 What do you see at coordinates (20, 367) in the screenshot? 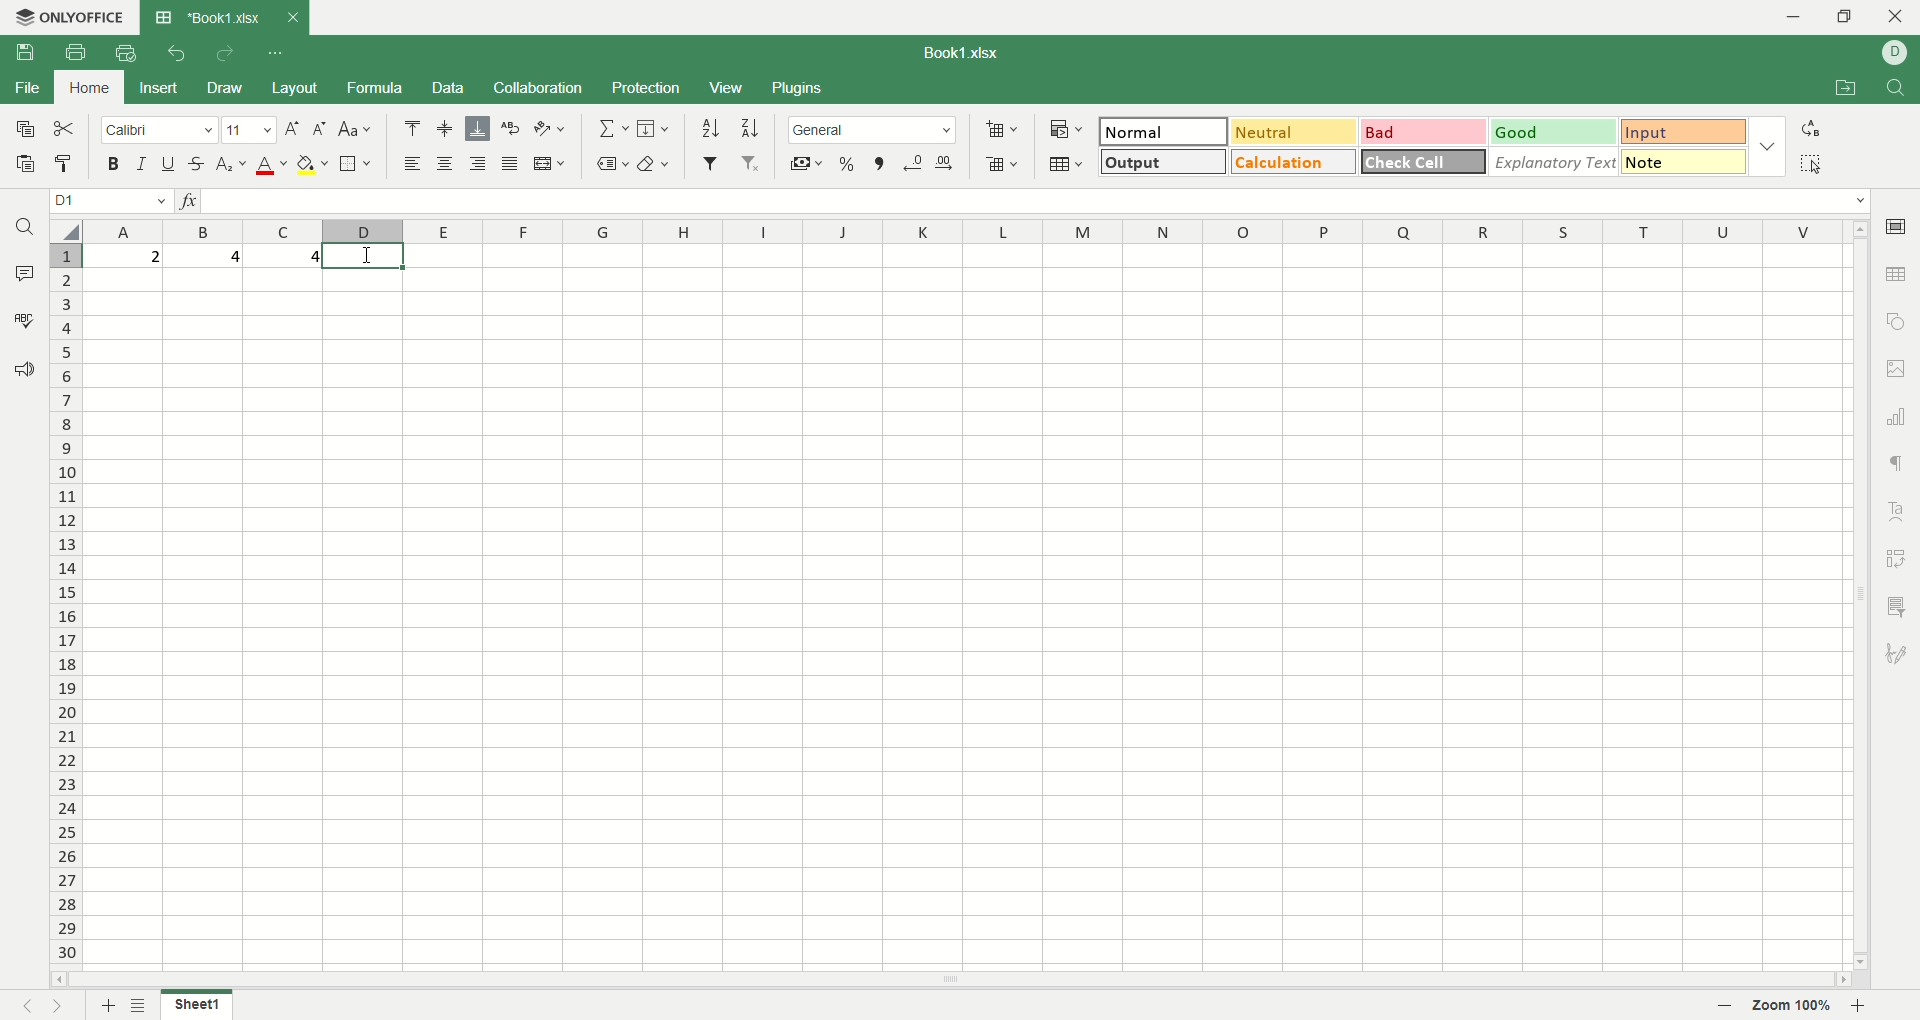
I see `feedback and support` at bounding box center [20, 367].